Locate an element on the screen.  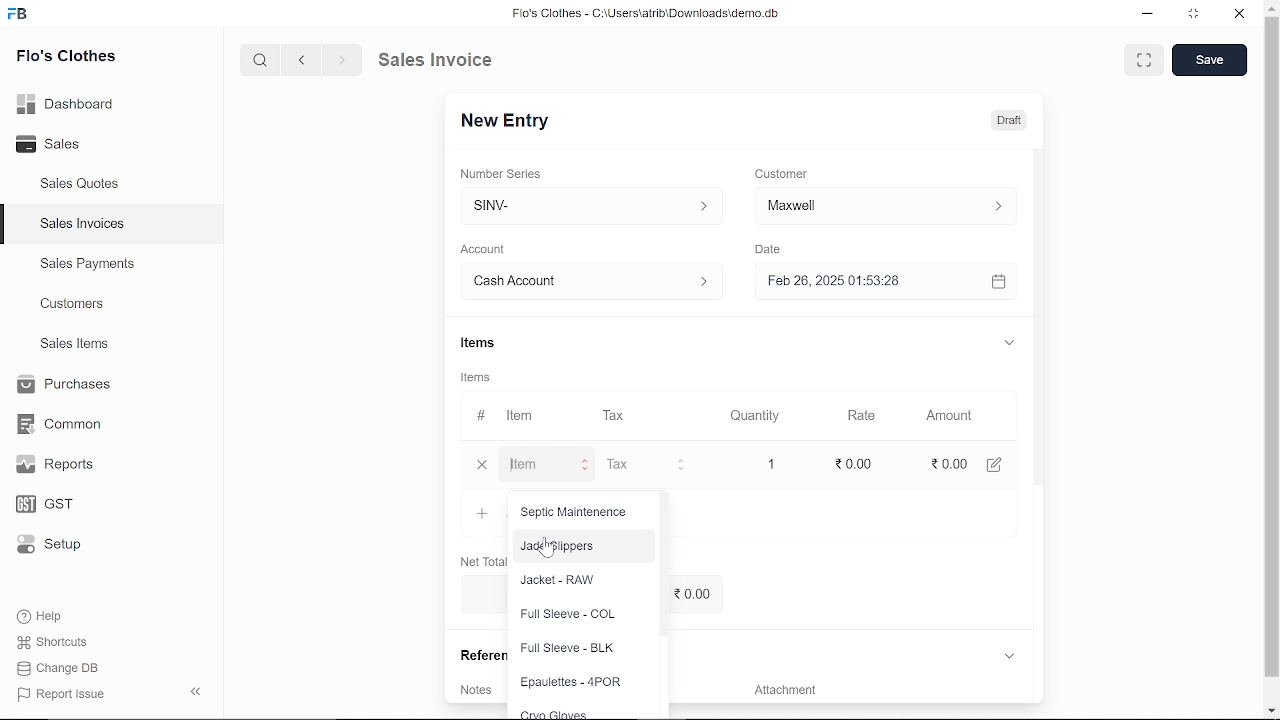
Date is located at coordinates (776, 250).